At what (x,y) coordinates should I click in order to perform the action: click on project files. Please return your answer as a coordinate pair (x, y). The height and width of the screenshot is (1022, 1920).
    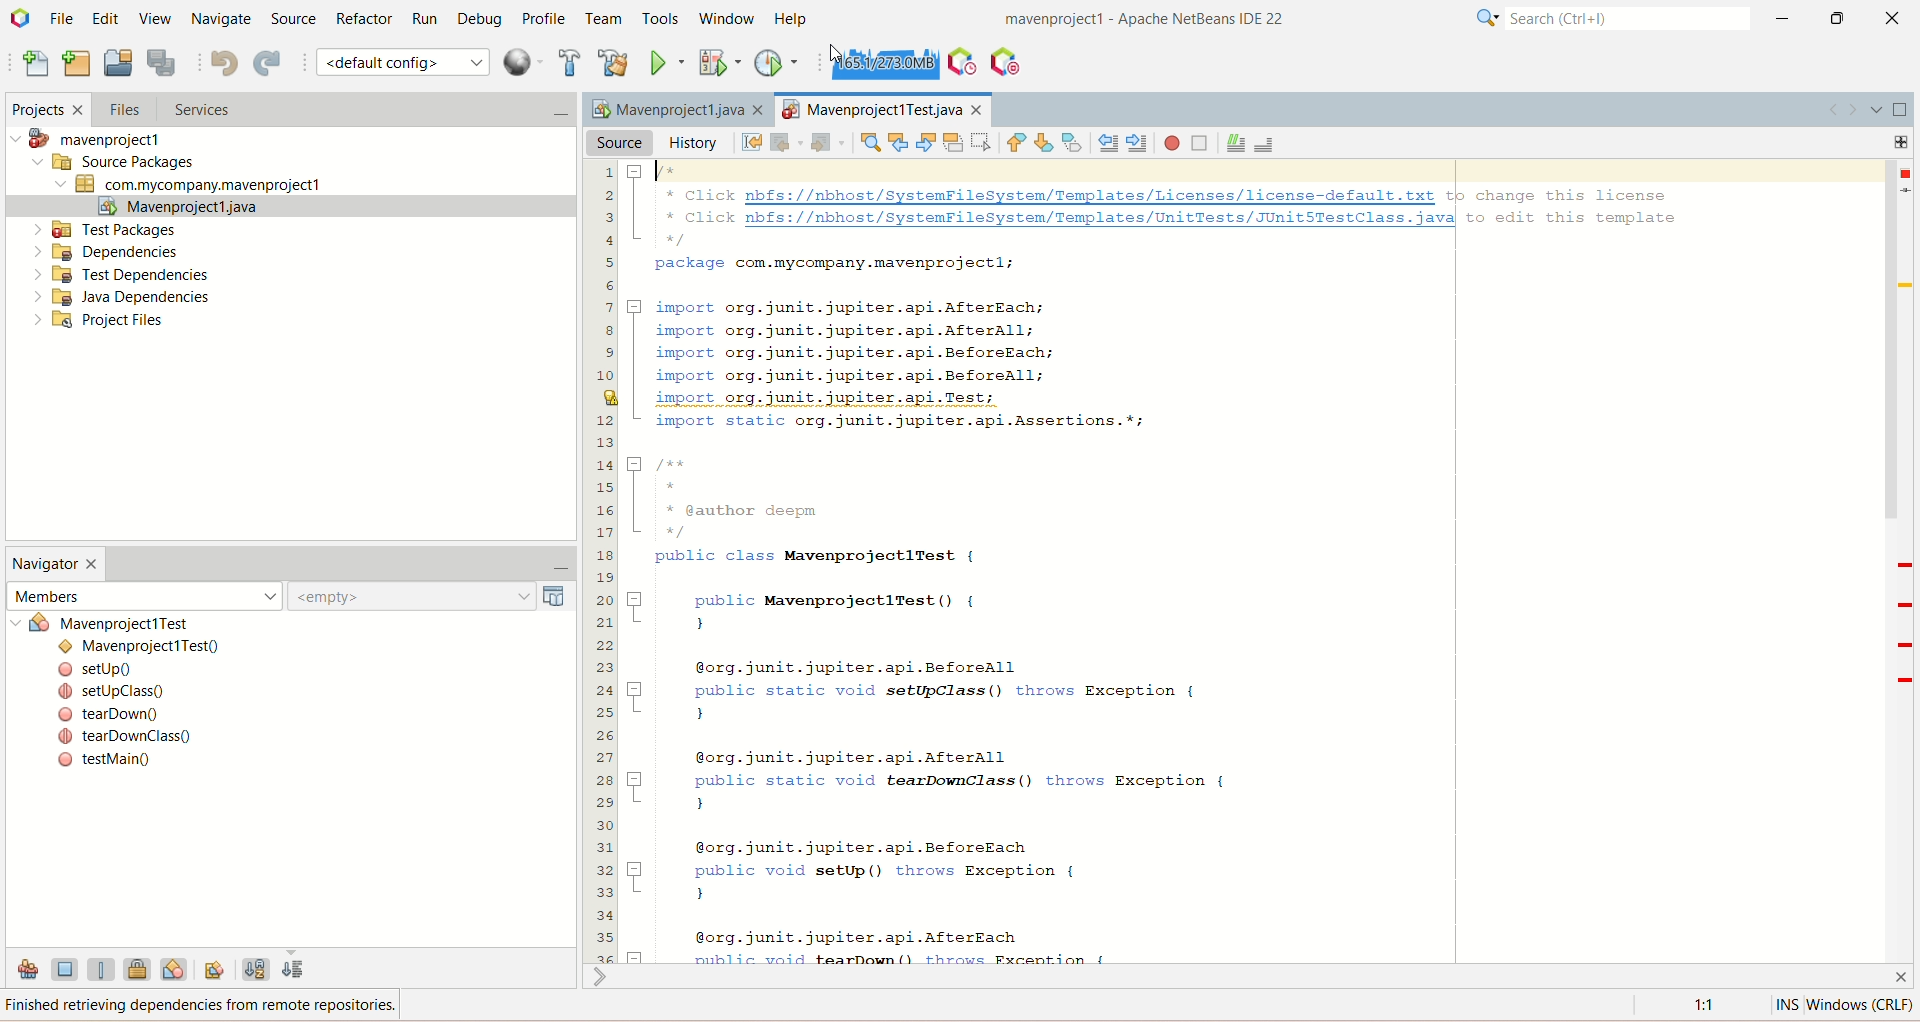
    Looking at the image, I should click on (111, 321).